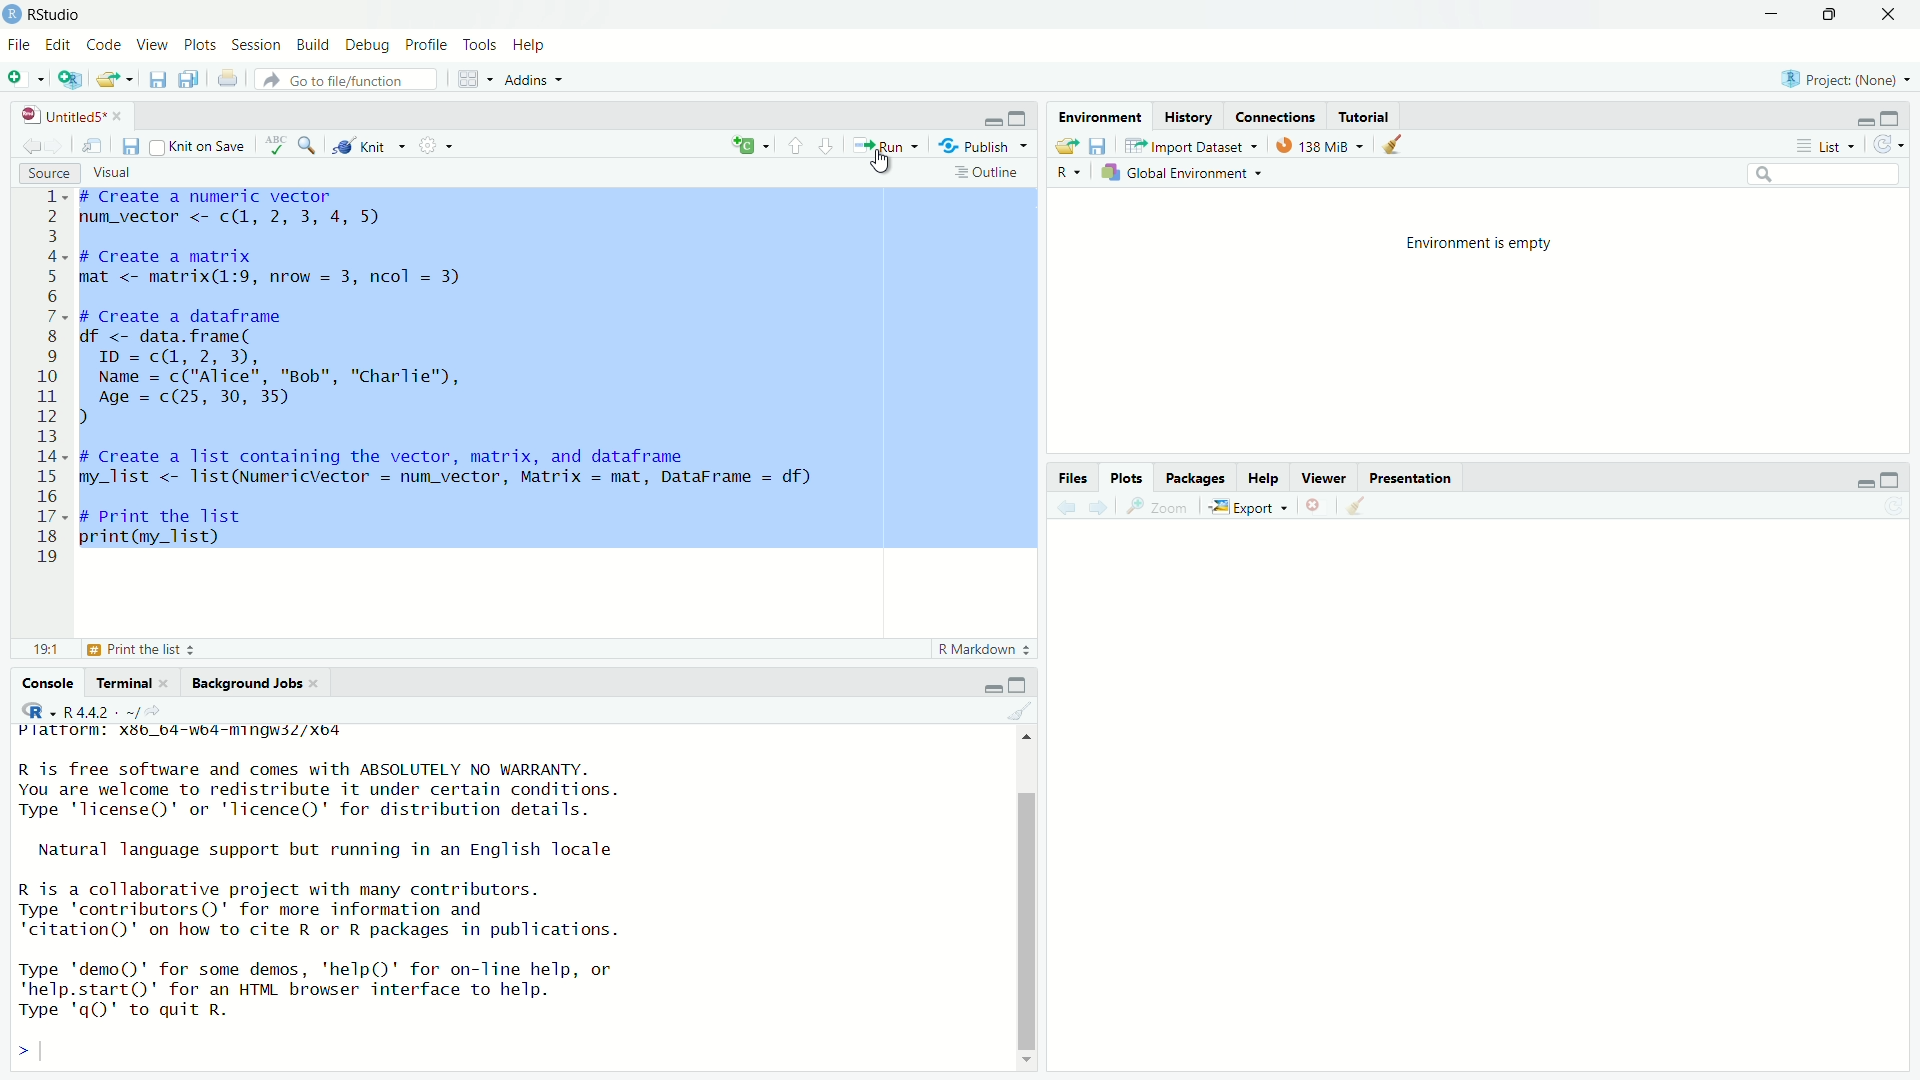 Image resolution: width=1920 pixels, height=1080 pixels. What do you see at coordinates (833, 145) in the screenshot?
I see `downward` at bounding box center [833, 145].